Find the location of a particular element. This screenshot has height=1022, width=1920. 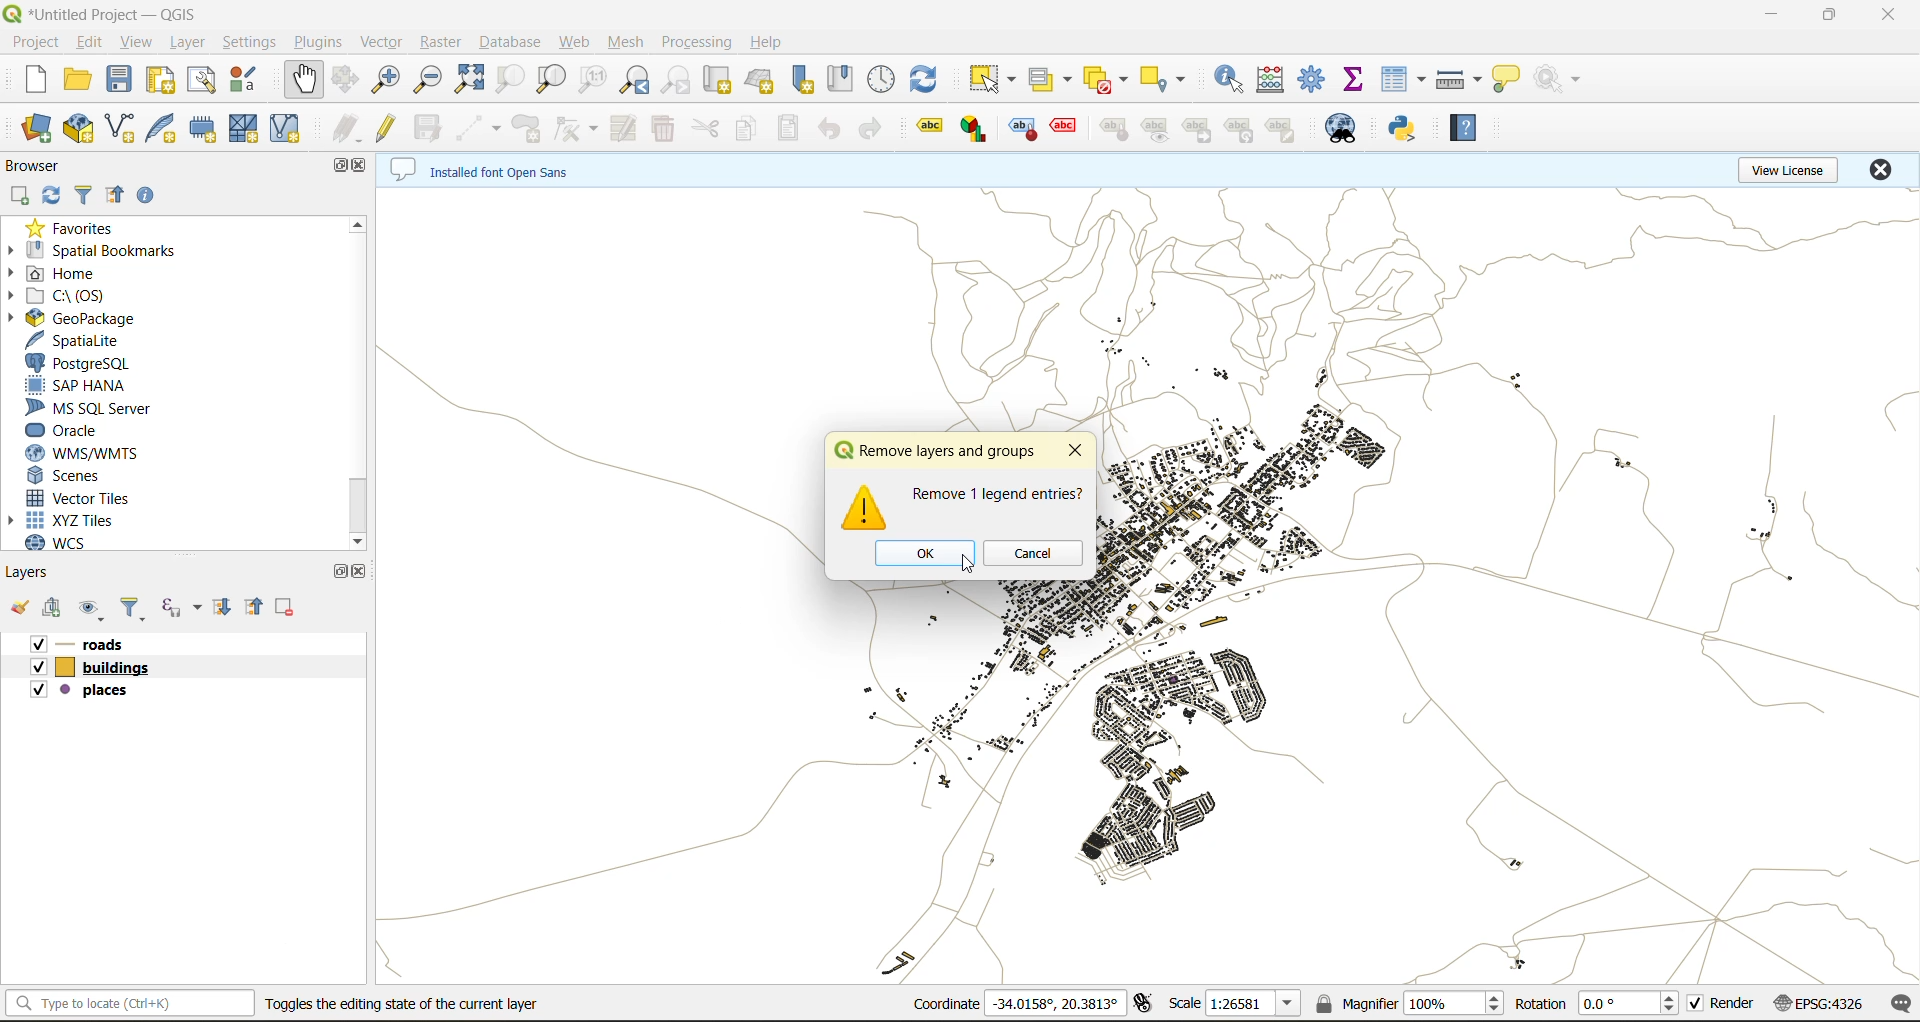

edits is located at coordinates (346, 128).